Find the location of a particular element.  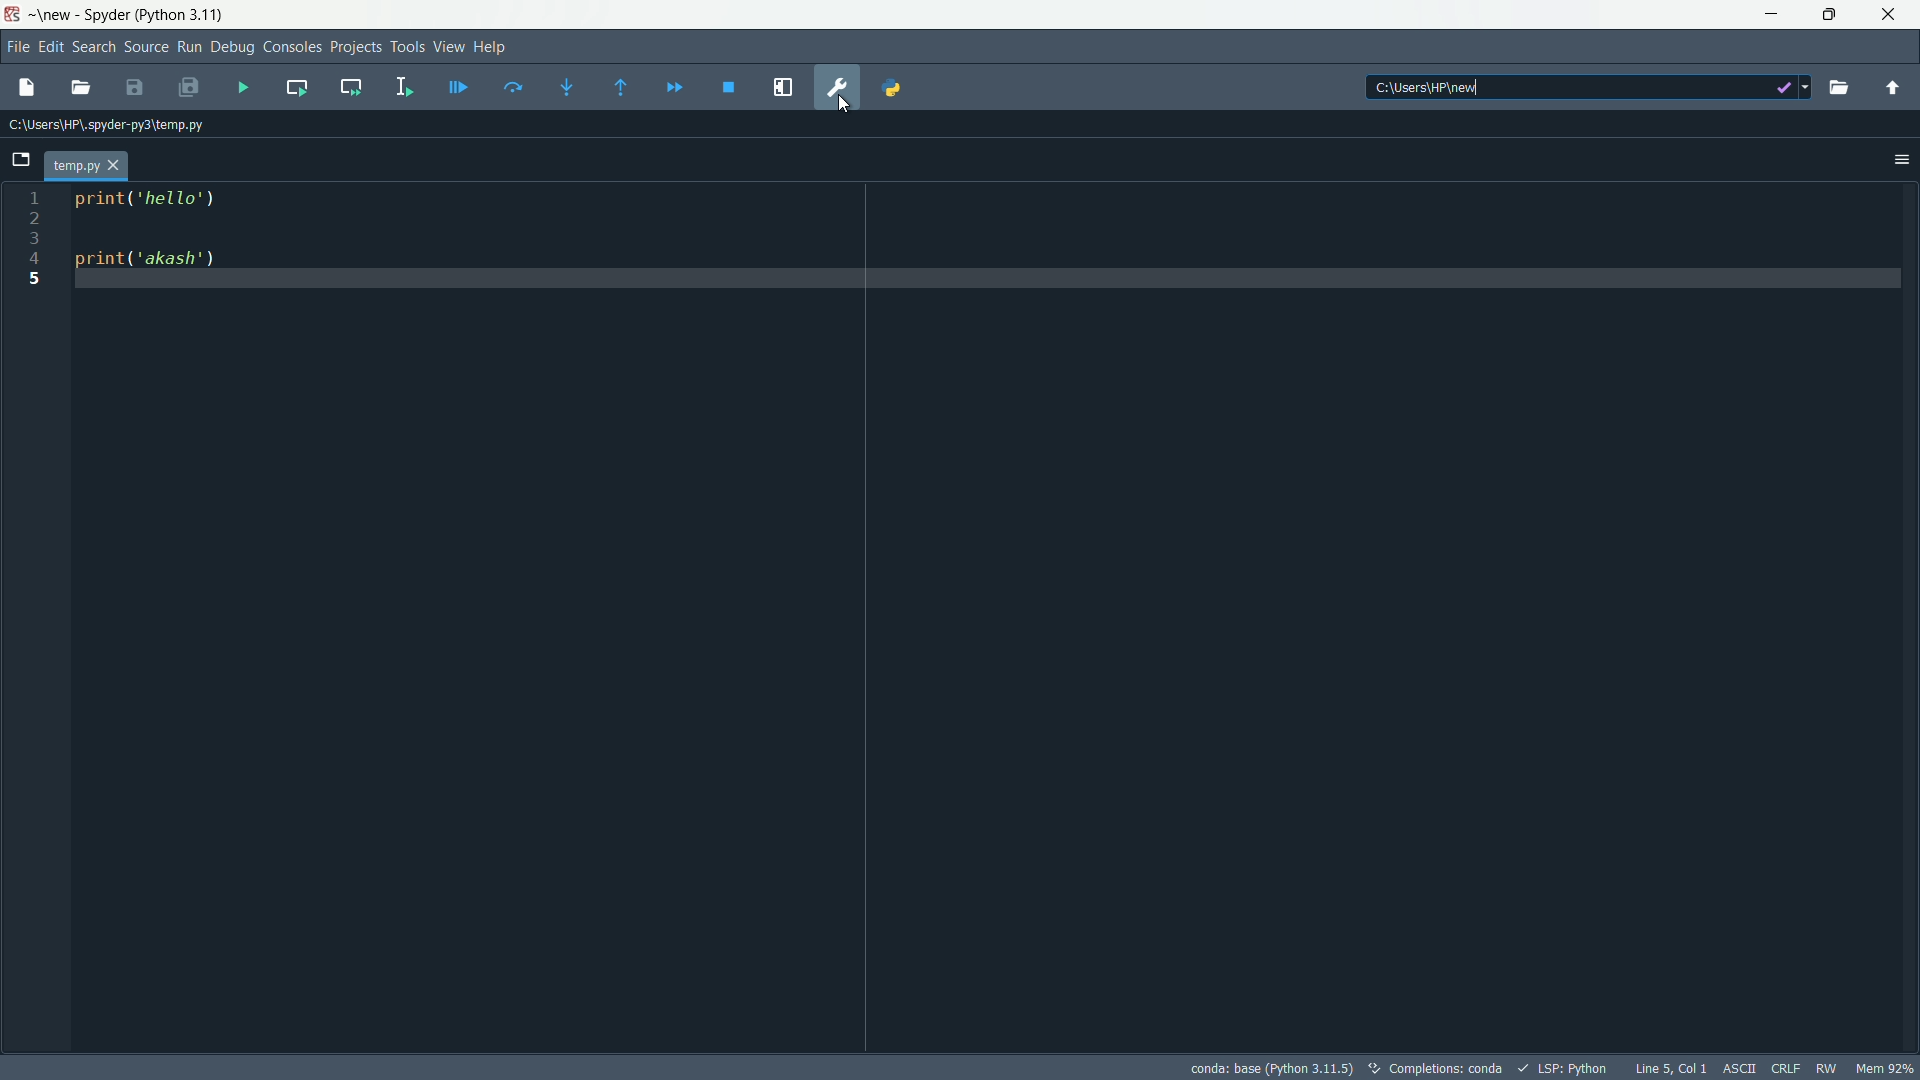

memory usage 92% is located at coordinates (1884, 1068).